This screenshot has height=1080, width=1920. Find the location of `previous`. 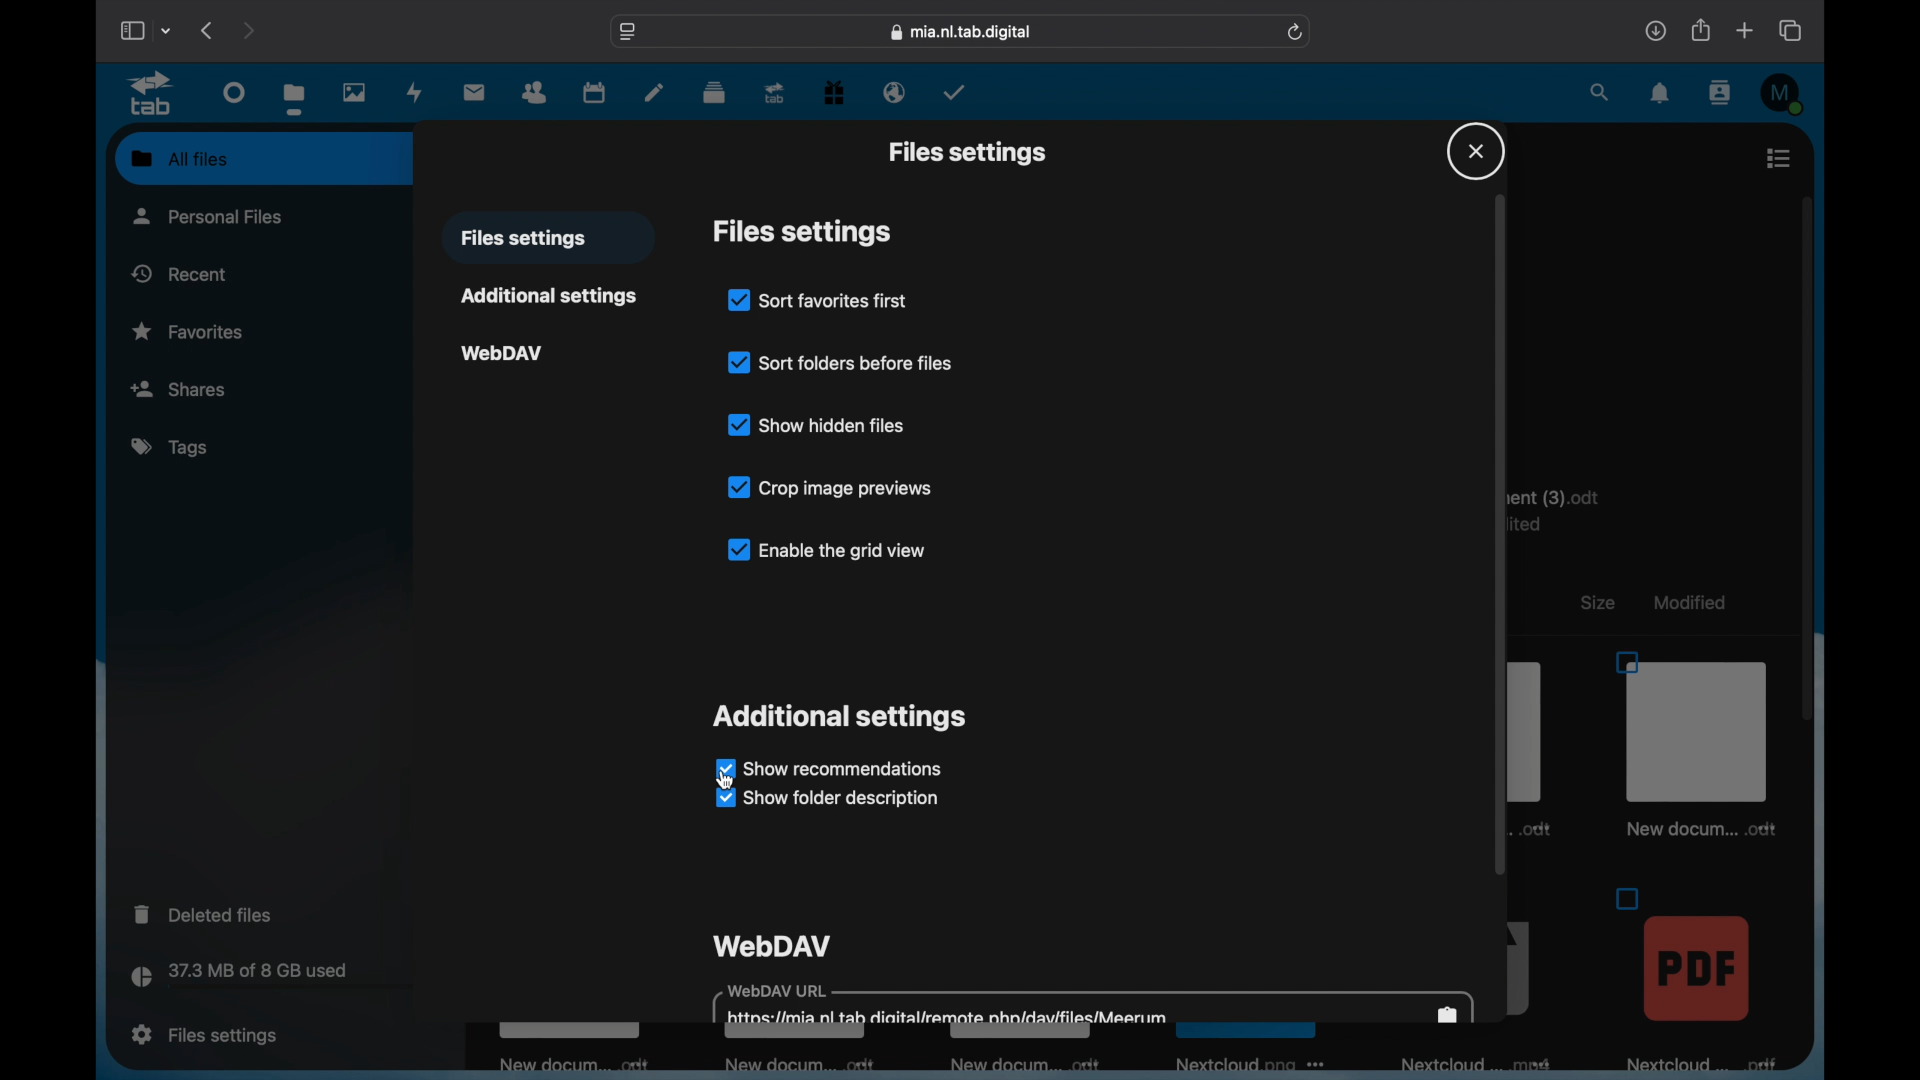

previous is located at coordinates (206, 30).